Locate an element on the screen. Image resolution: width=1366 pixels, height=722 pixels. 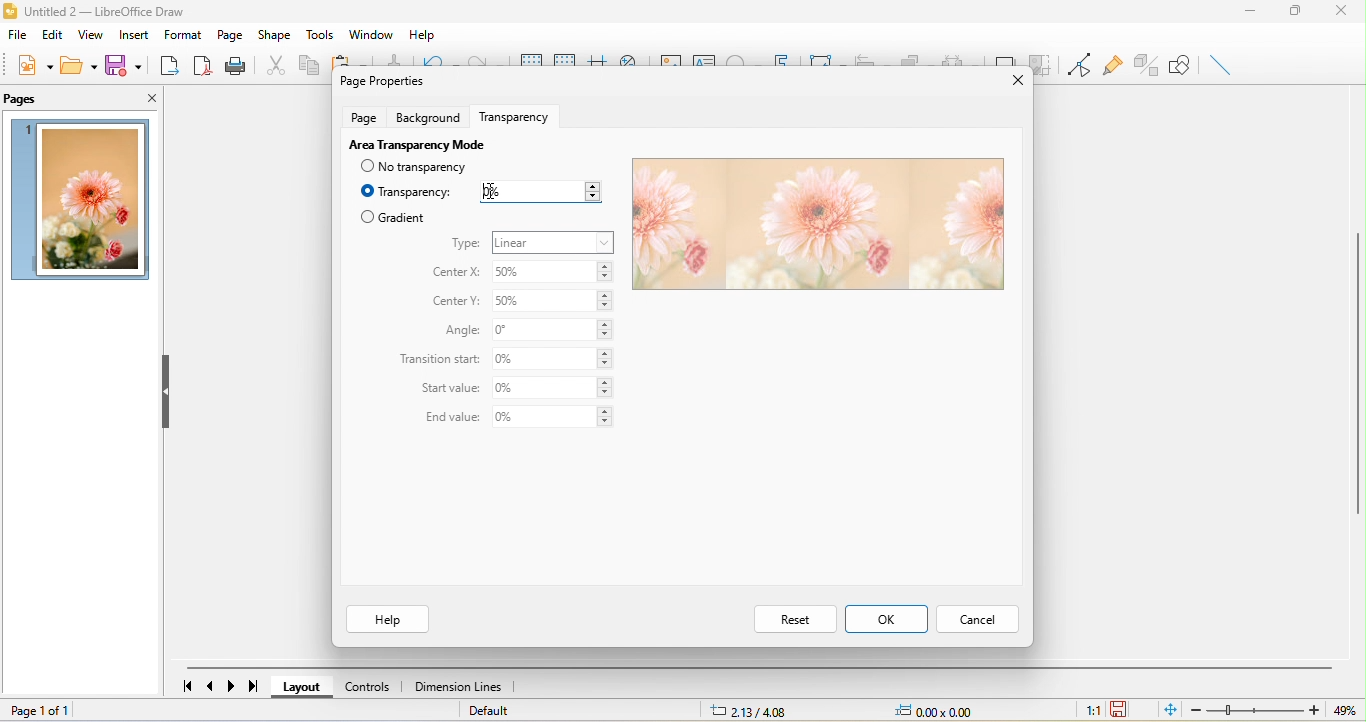
toggle extrusion is located at coordinates (1144, 65).